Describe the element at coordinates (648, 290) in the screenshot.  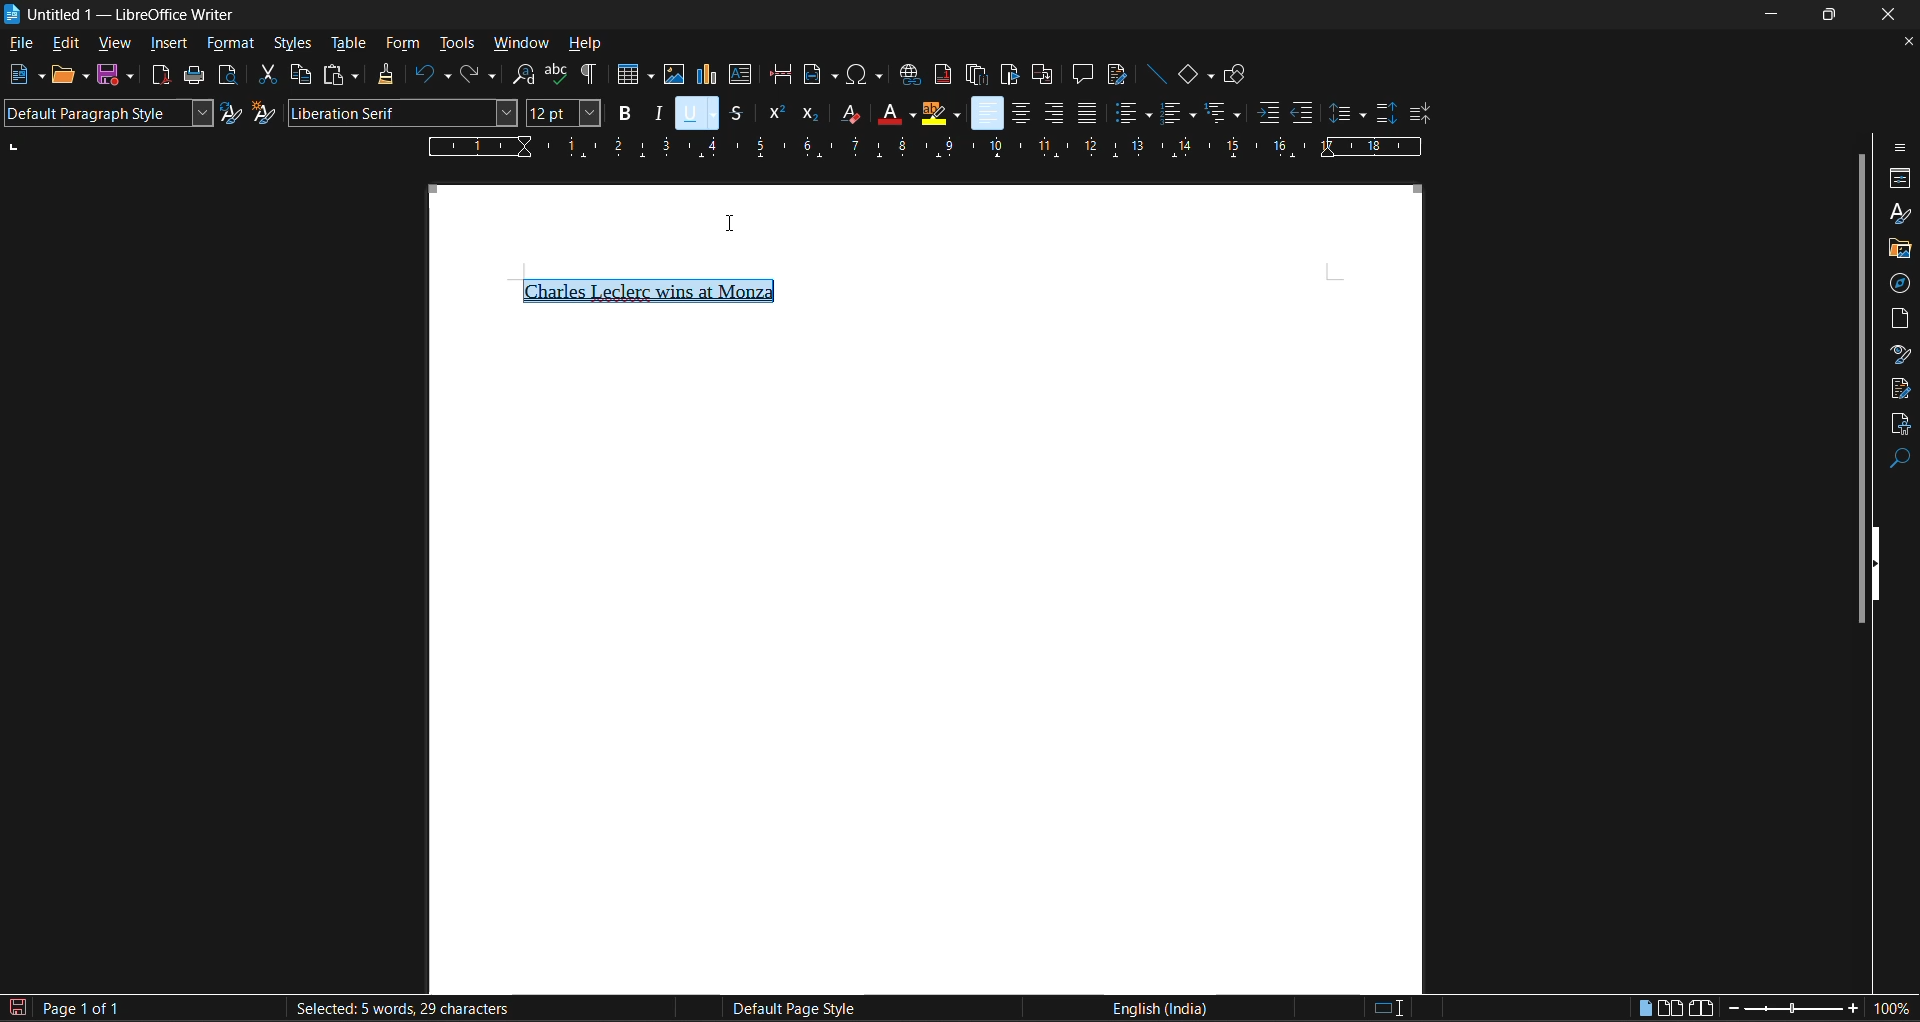
I see `double underlined text` at that location.